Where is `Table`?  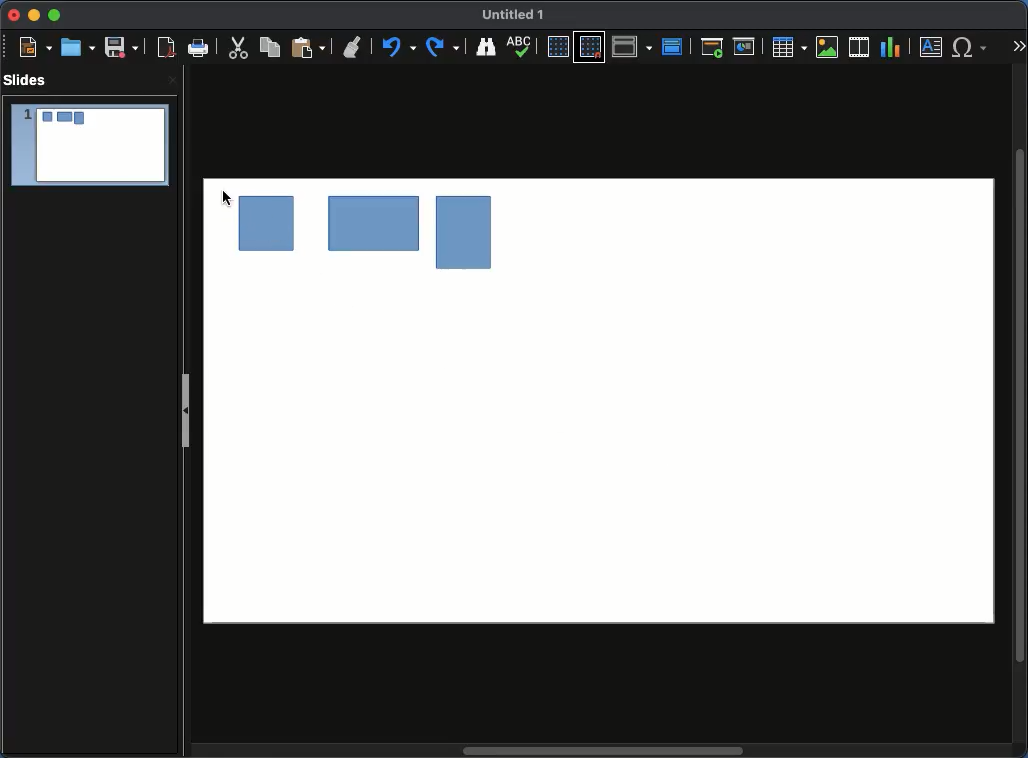 Table is located at coordinates (790, 47).